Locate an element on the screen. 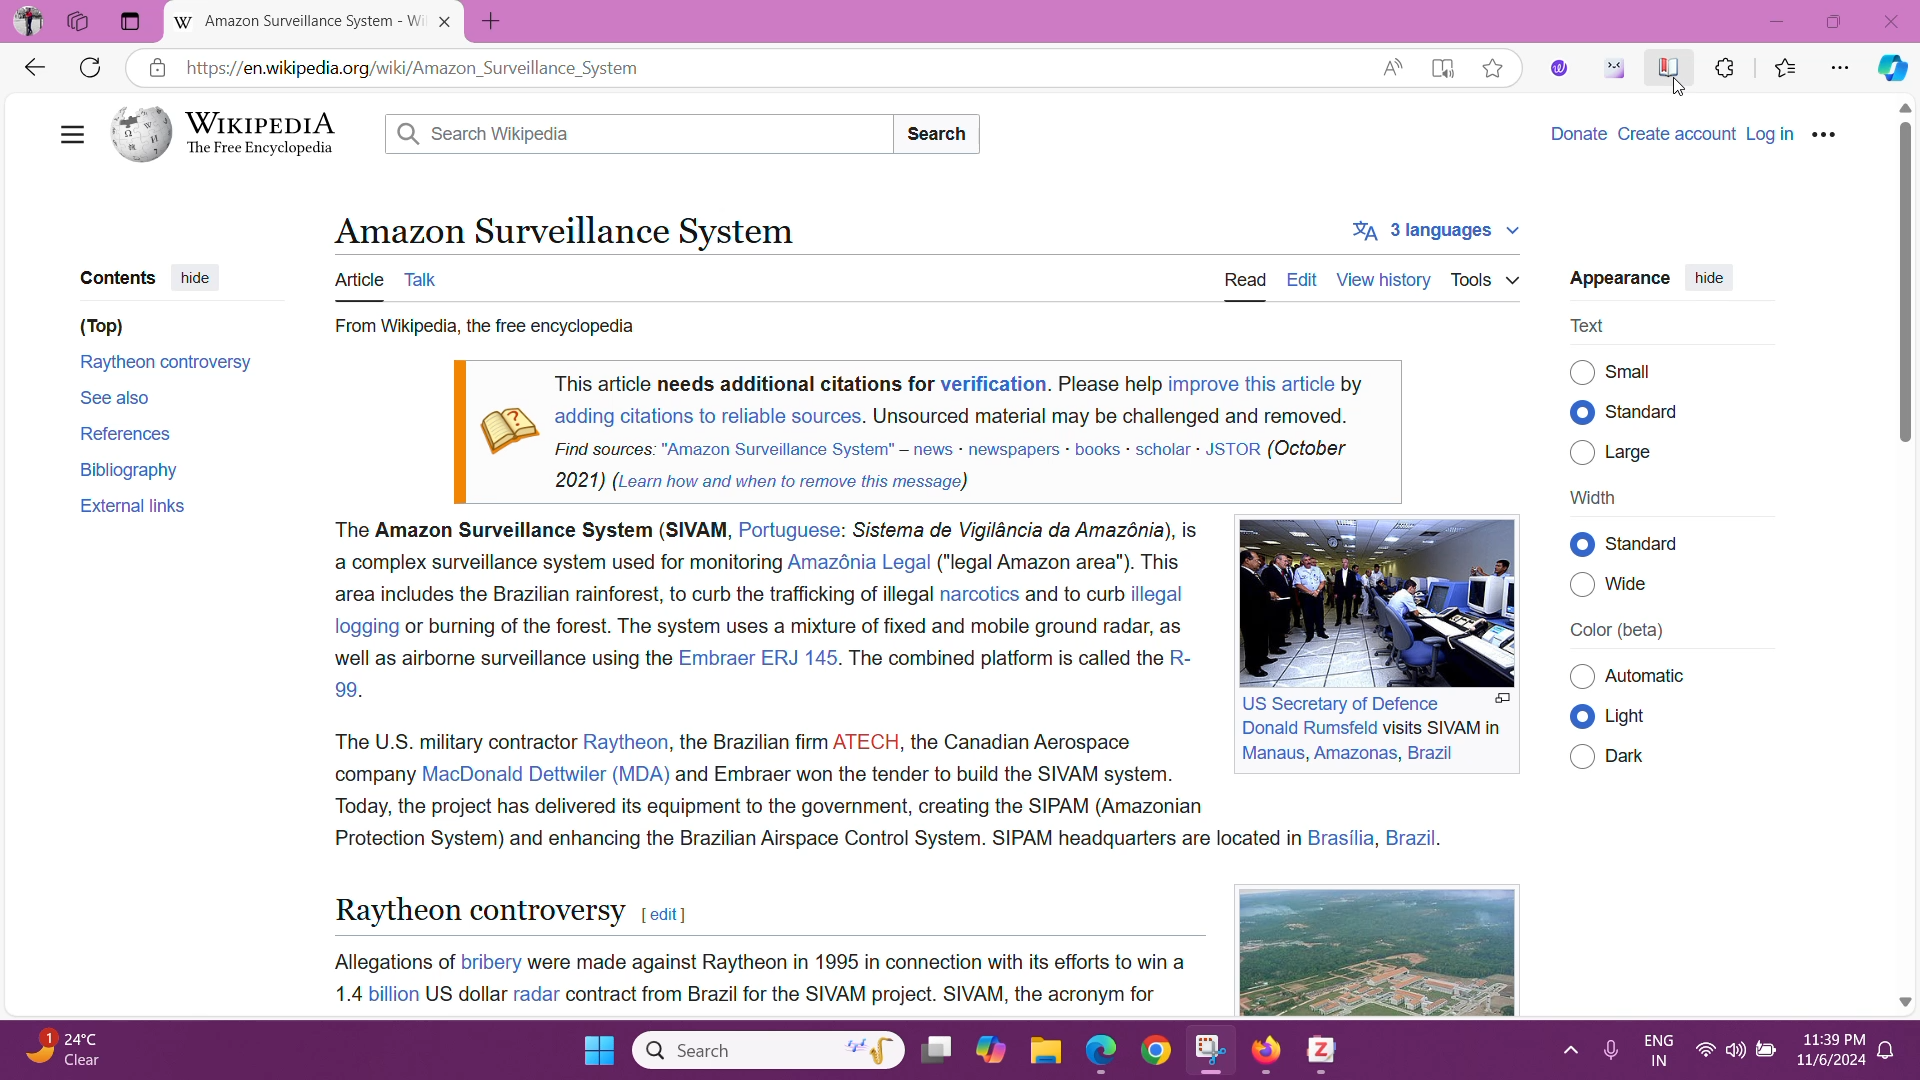 The width and height of the screenshot is (1920, 1080). or burning of the forest. The system uses a mixture of fixed and mobile ground radar, as is located at coordinates (798, 624).